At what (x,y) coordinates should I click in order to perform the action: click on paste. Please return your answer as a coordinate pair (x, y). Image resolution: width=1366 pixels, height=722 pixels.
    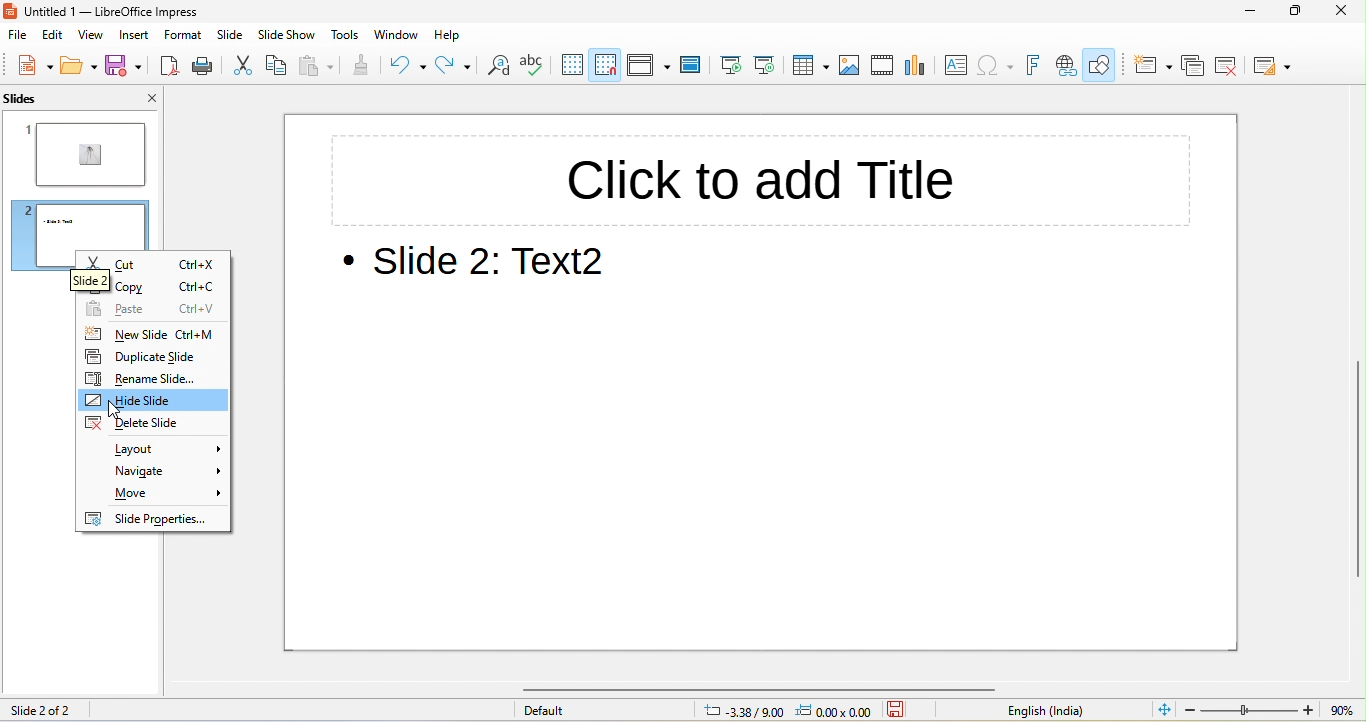
    Looking at the image, I should click on (122, 310).